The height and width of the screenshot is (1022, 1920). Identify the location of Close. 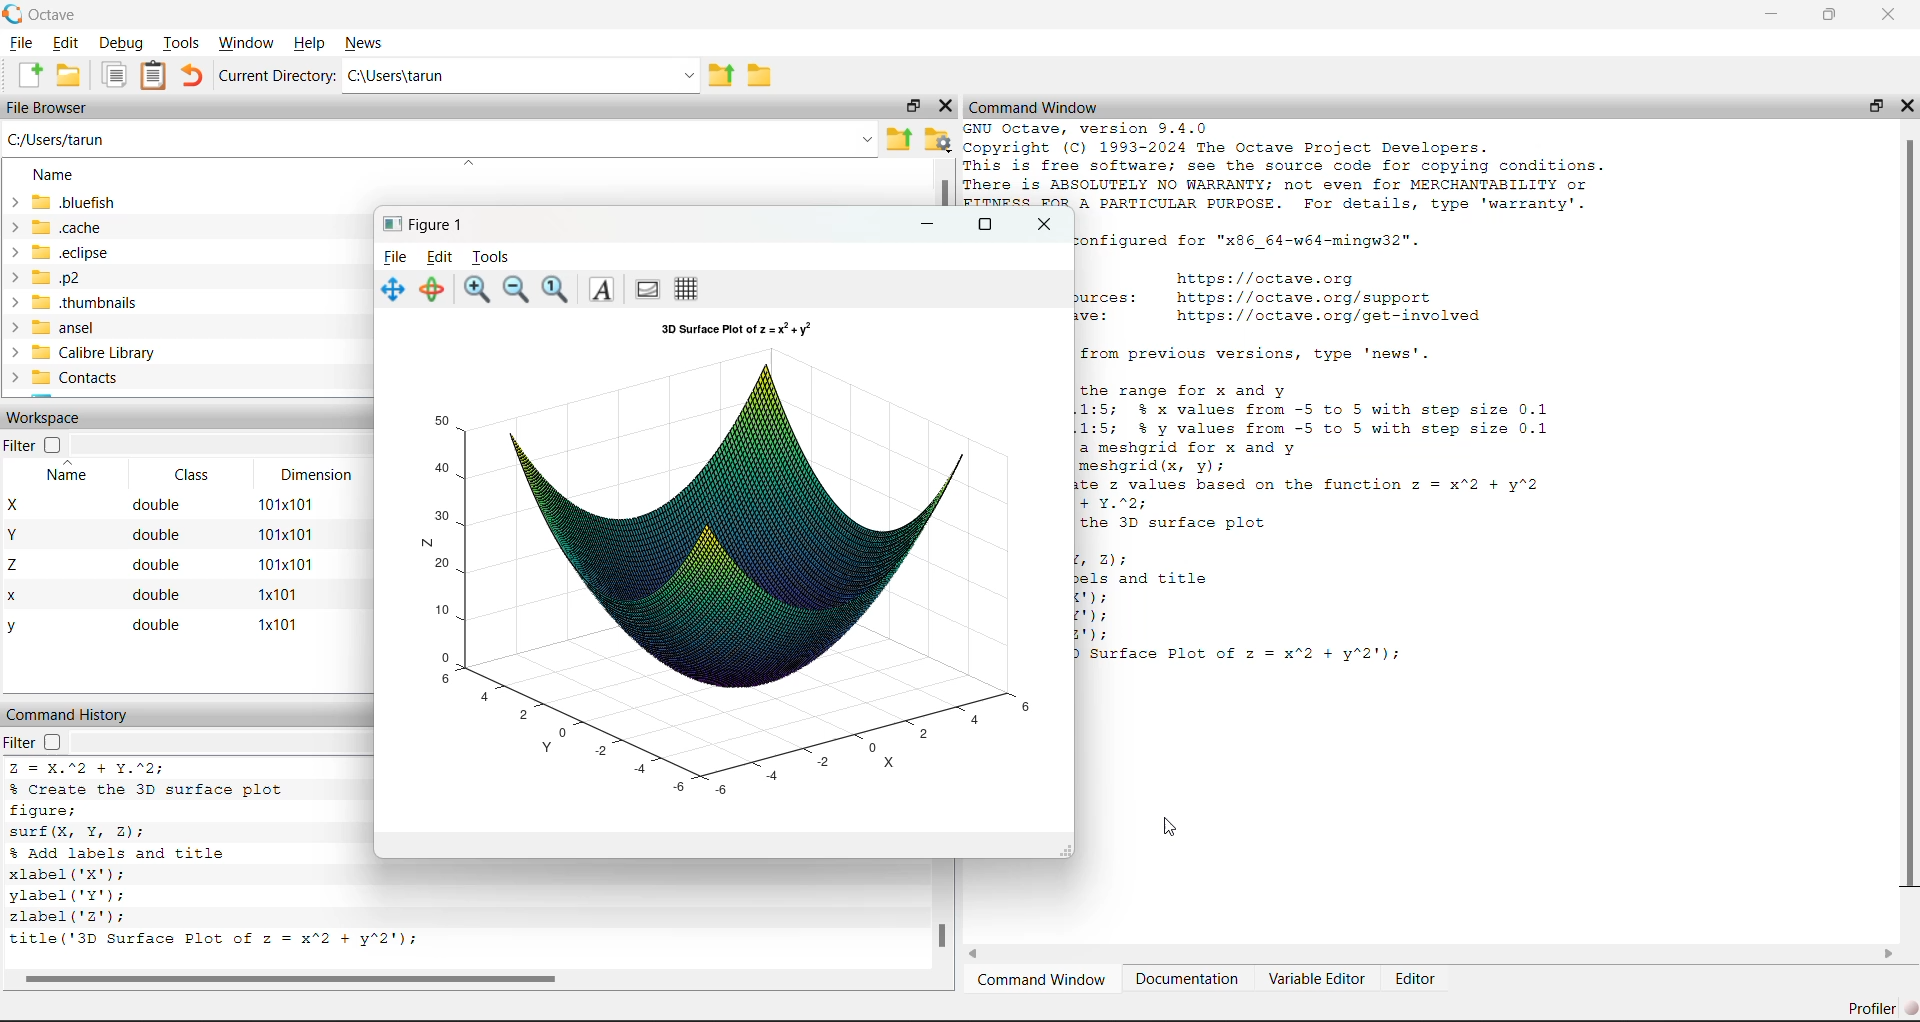
(1045, 224).